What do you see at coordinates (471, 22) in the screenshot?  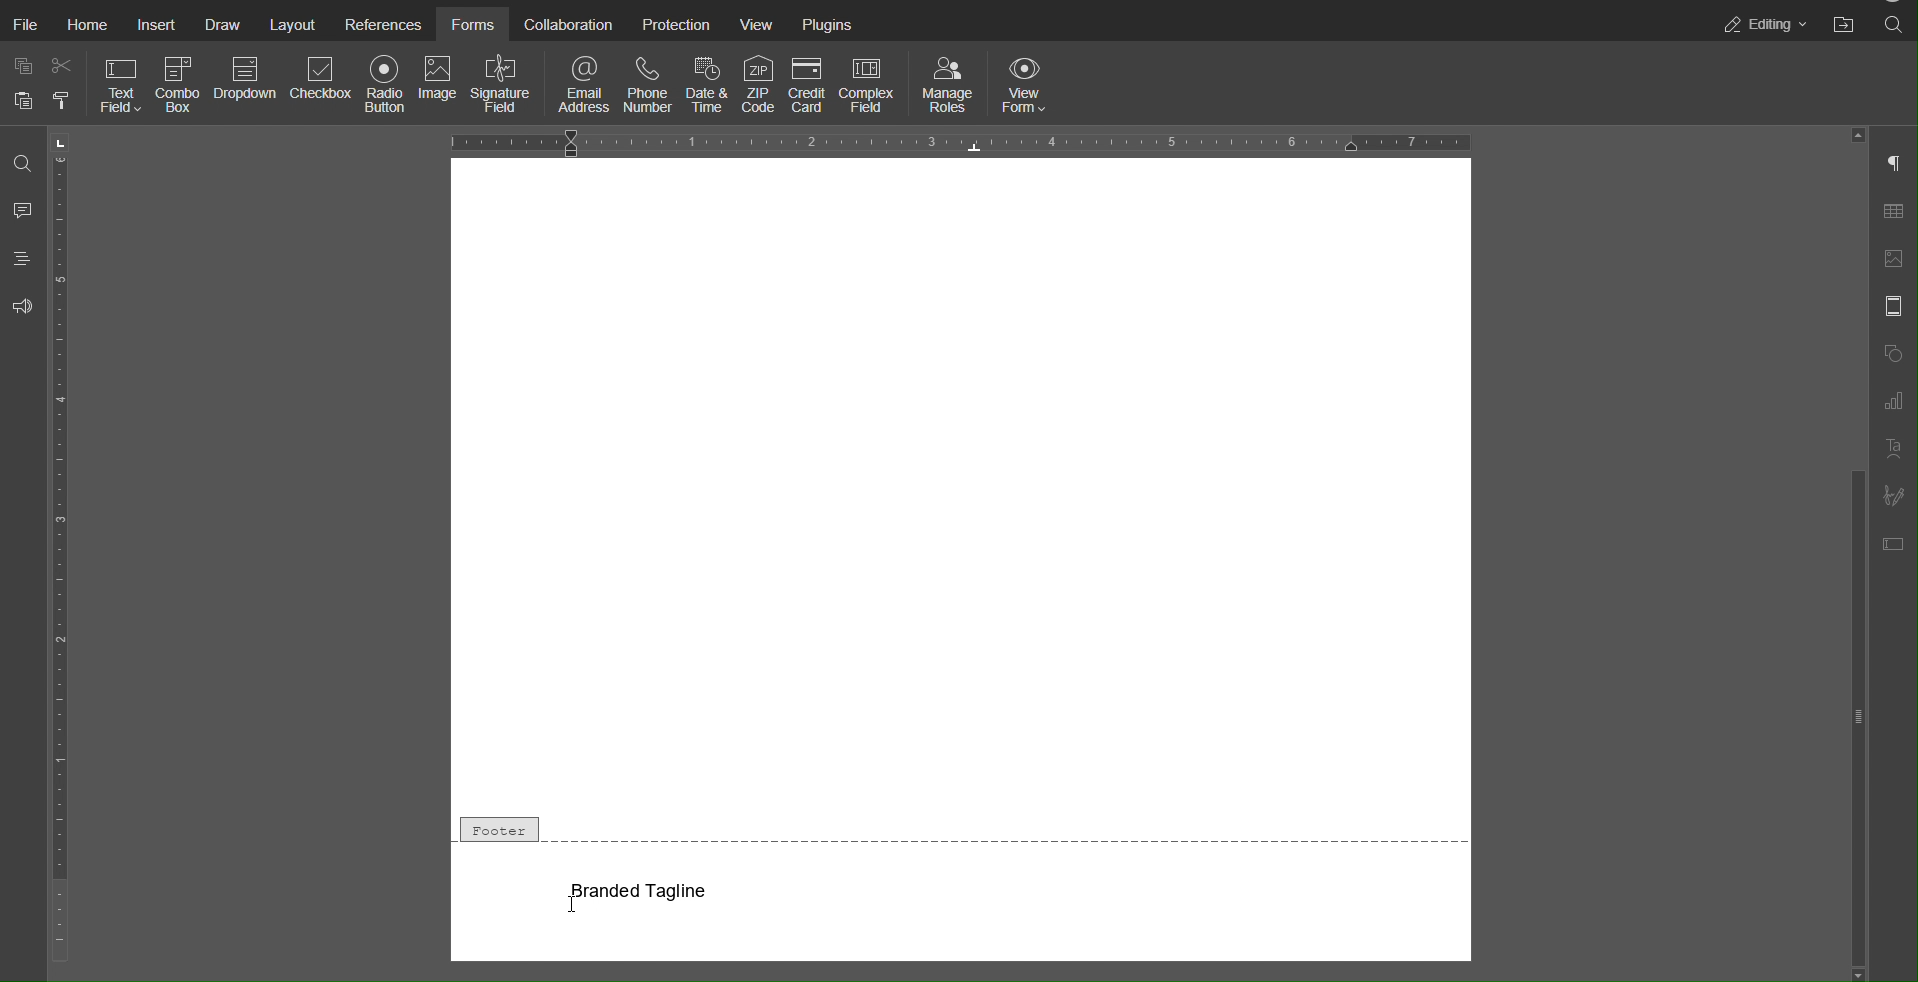 I see `Forms` at bounding box center [471, 22].